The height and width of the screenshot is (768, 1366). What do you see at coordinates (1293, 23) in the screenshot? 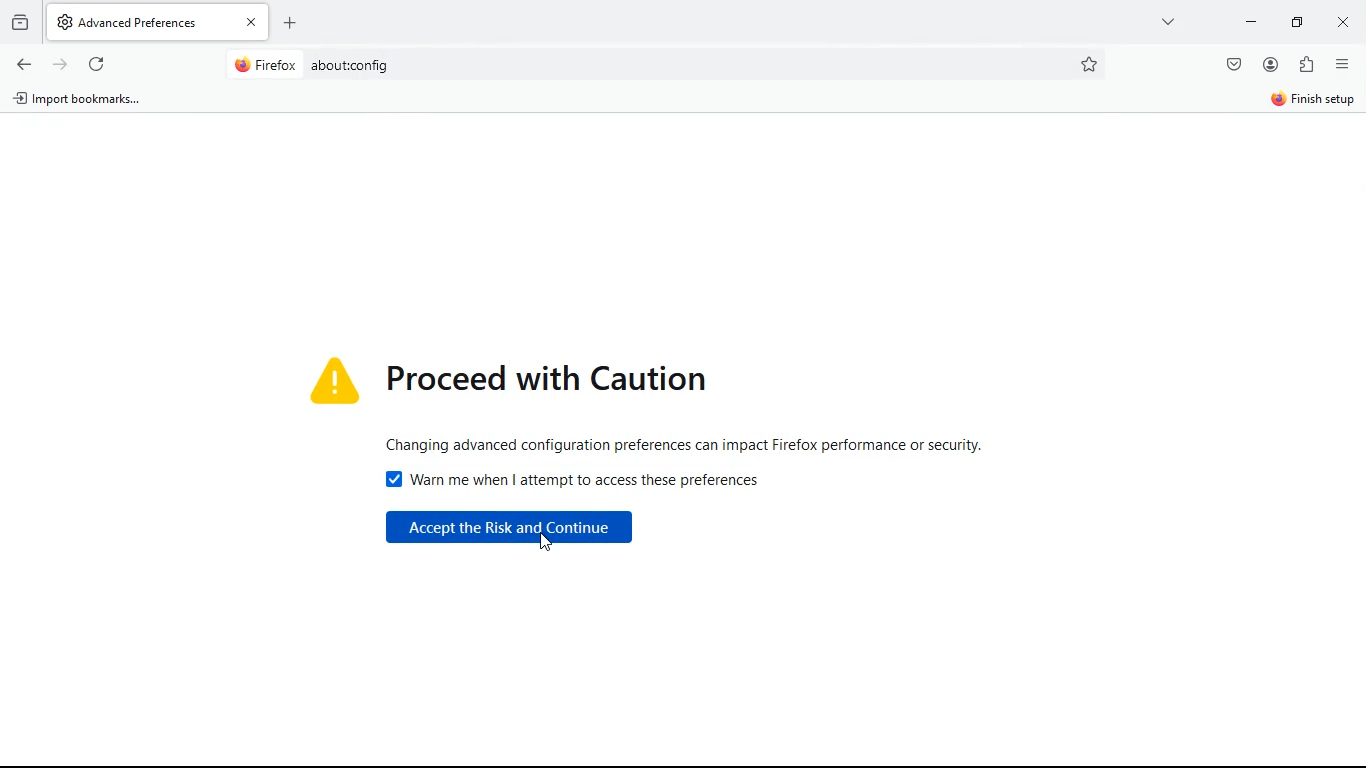
I see `maximize` at bounding box center [1293, 23].